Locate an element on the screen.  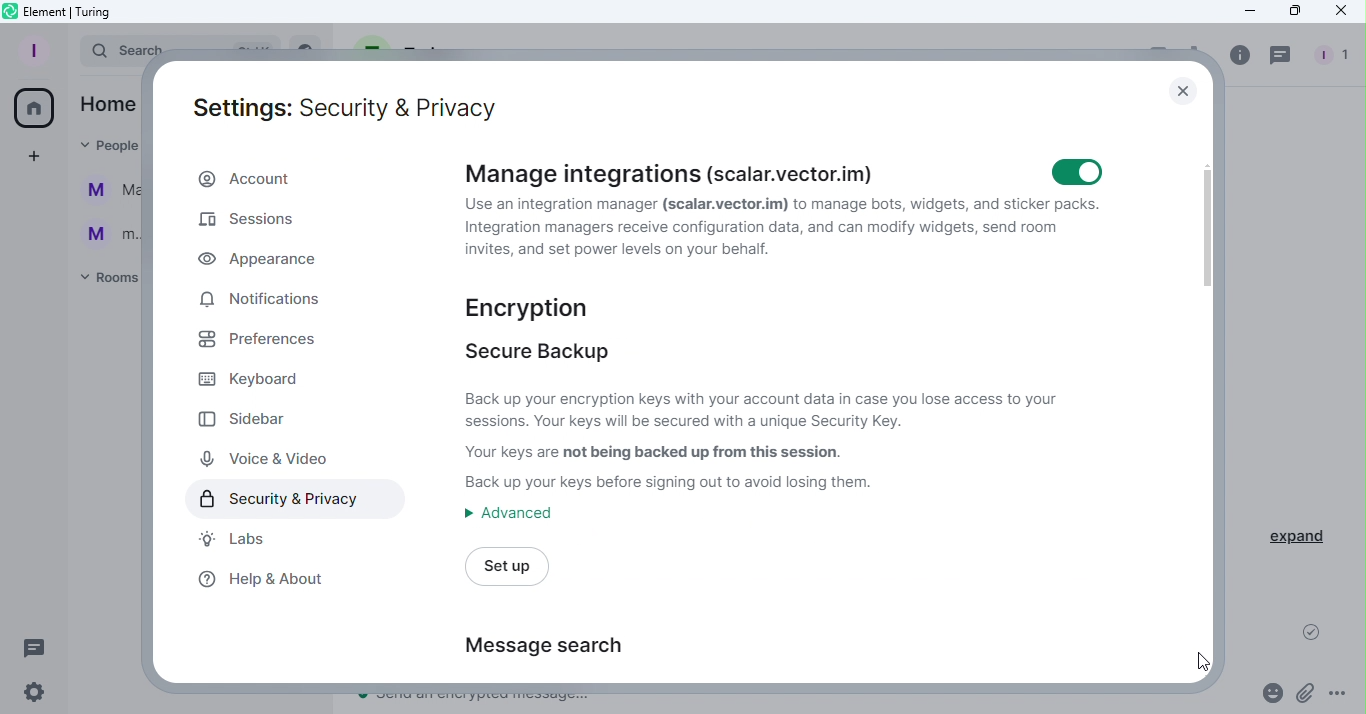
More options is located at coordinates (1340, 696).